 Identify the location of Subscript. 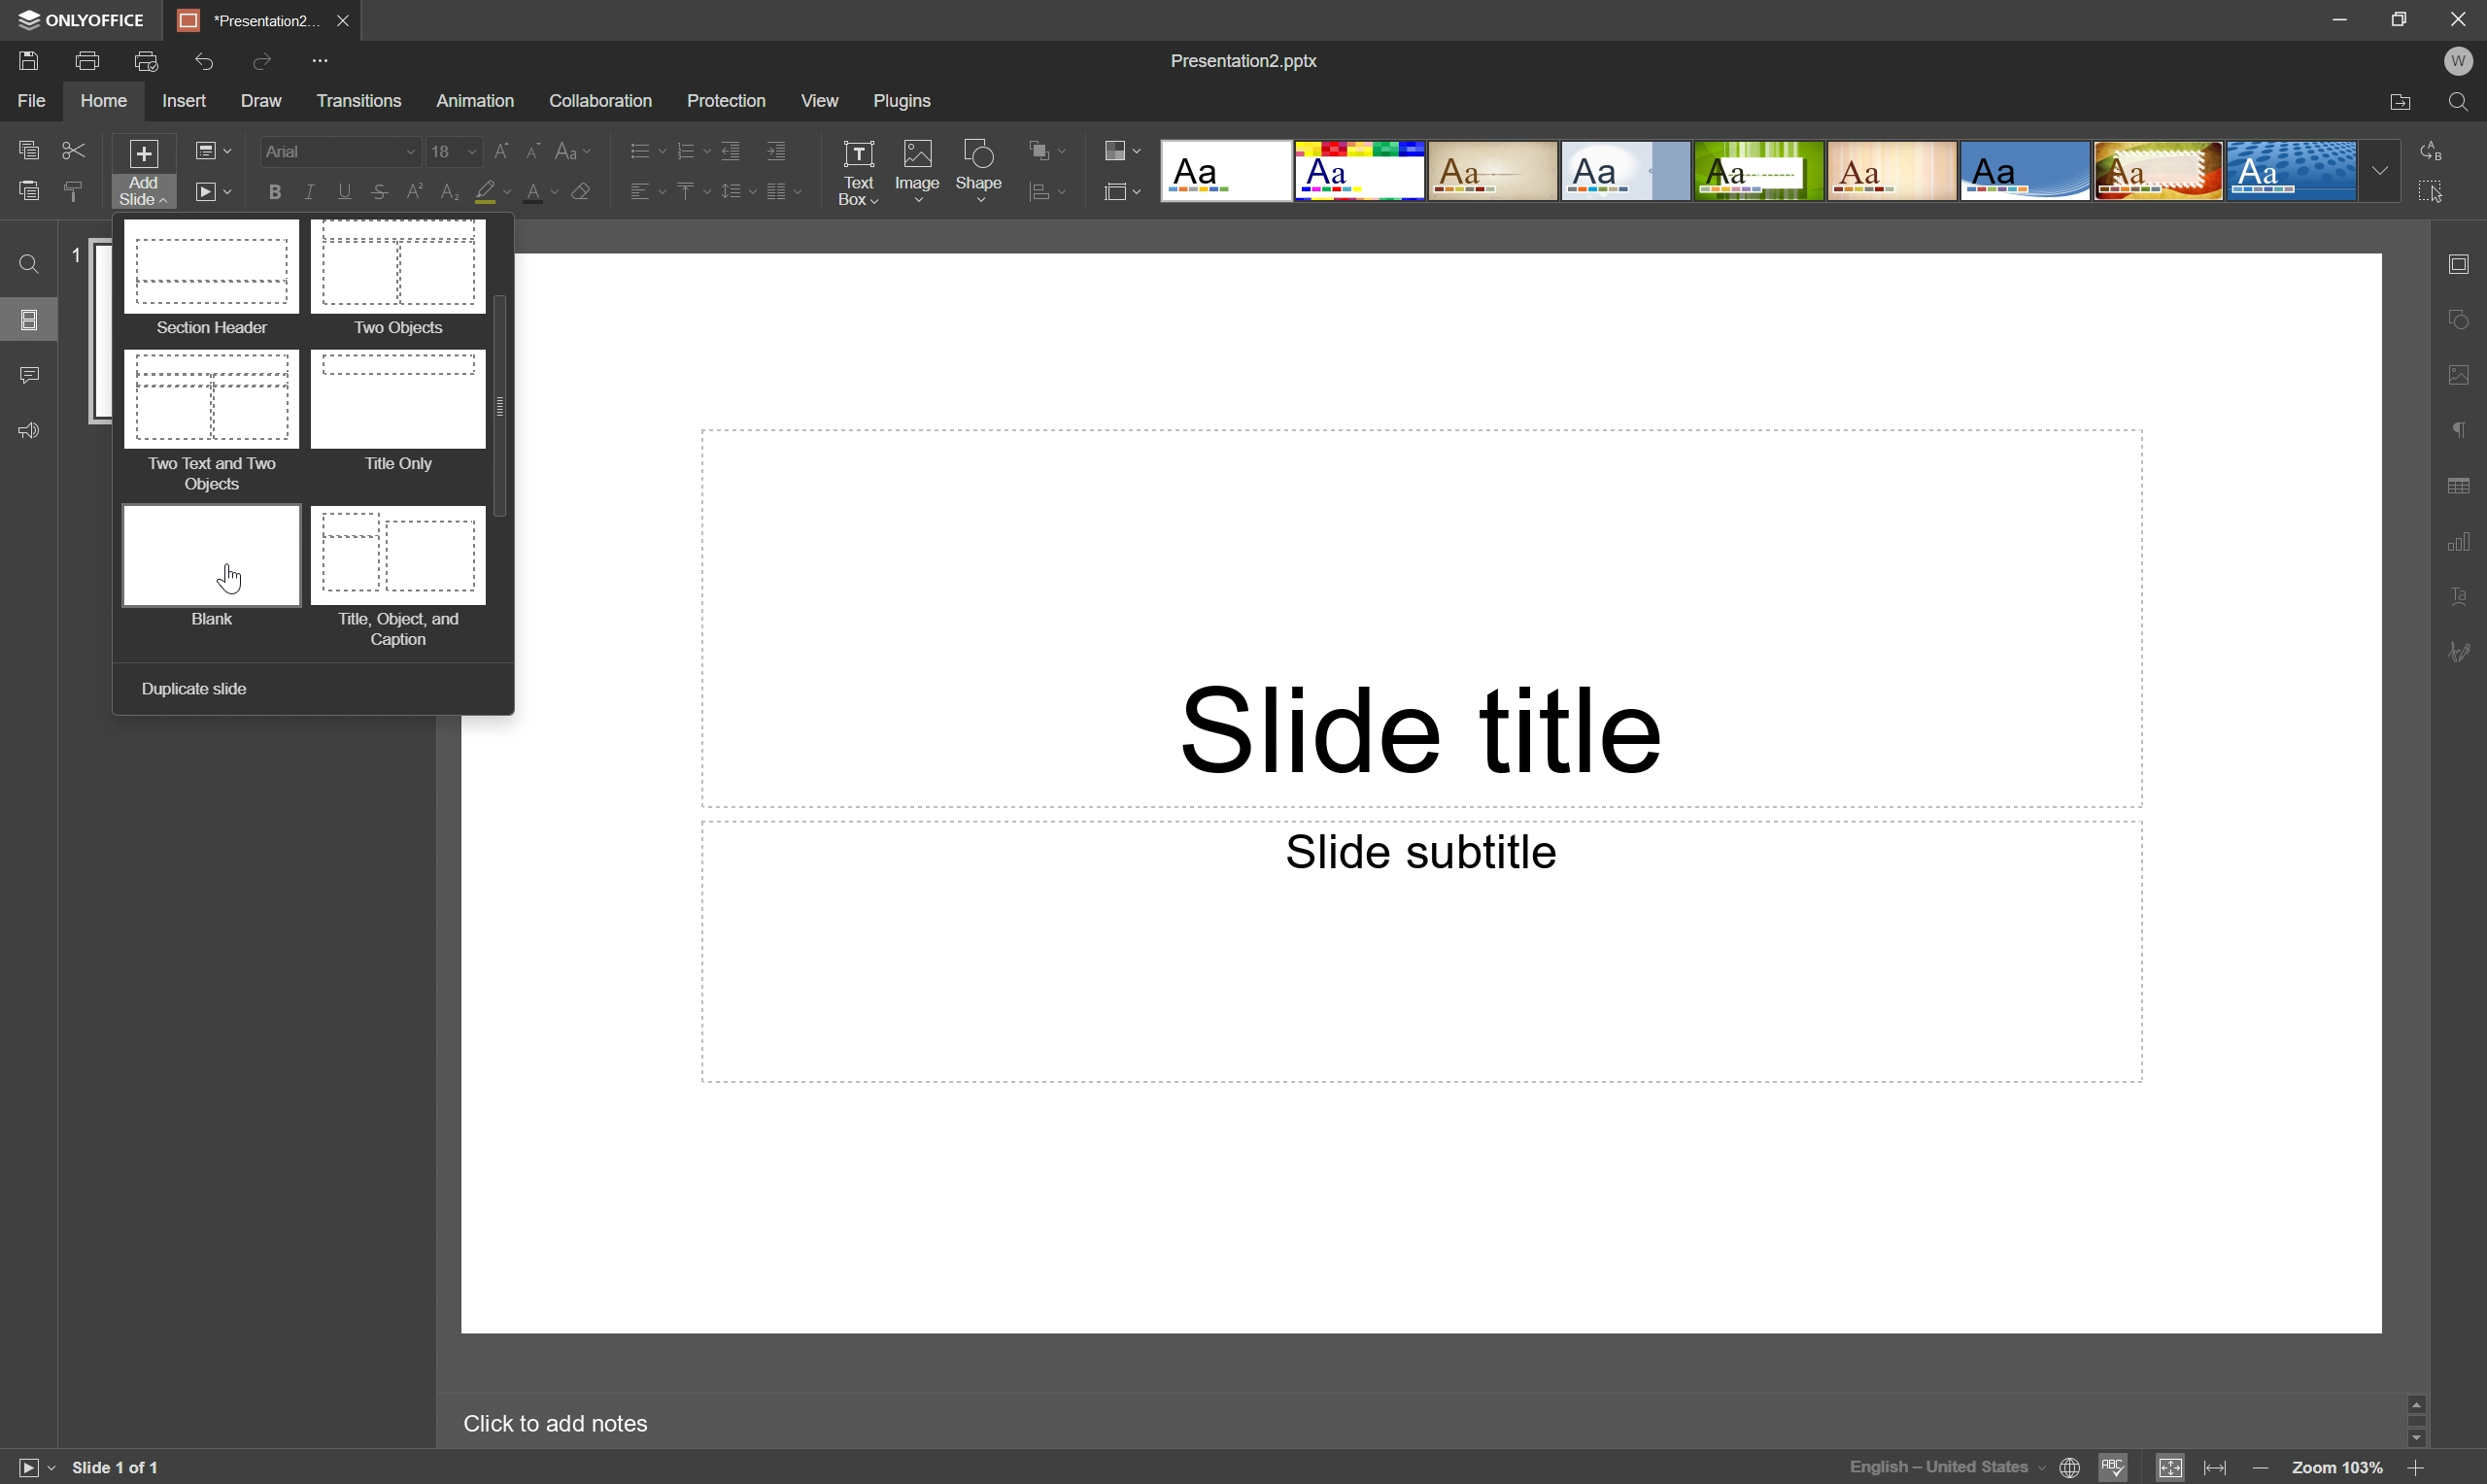
(454, 189).